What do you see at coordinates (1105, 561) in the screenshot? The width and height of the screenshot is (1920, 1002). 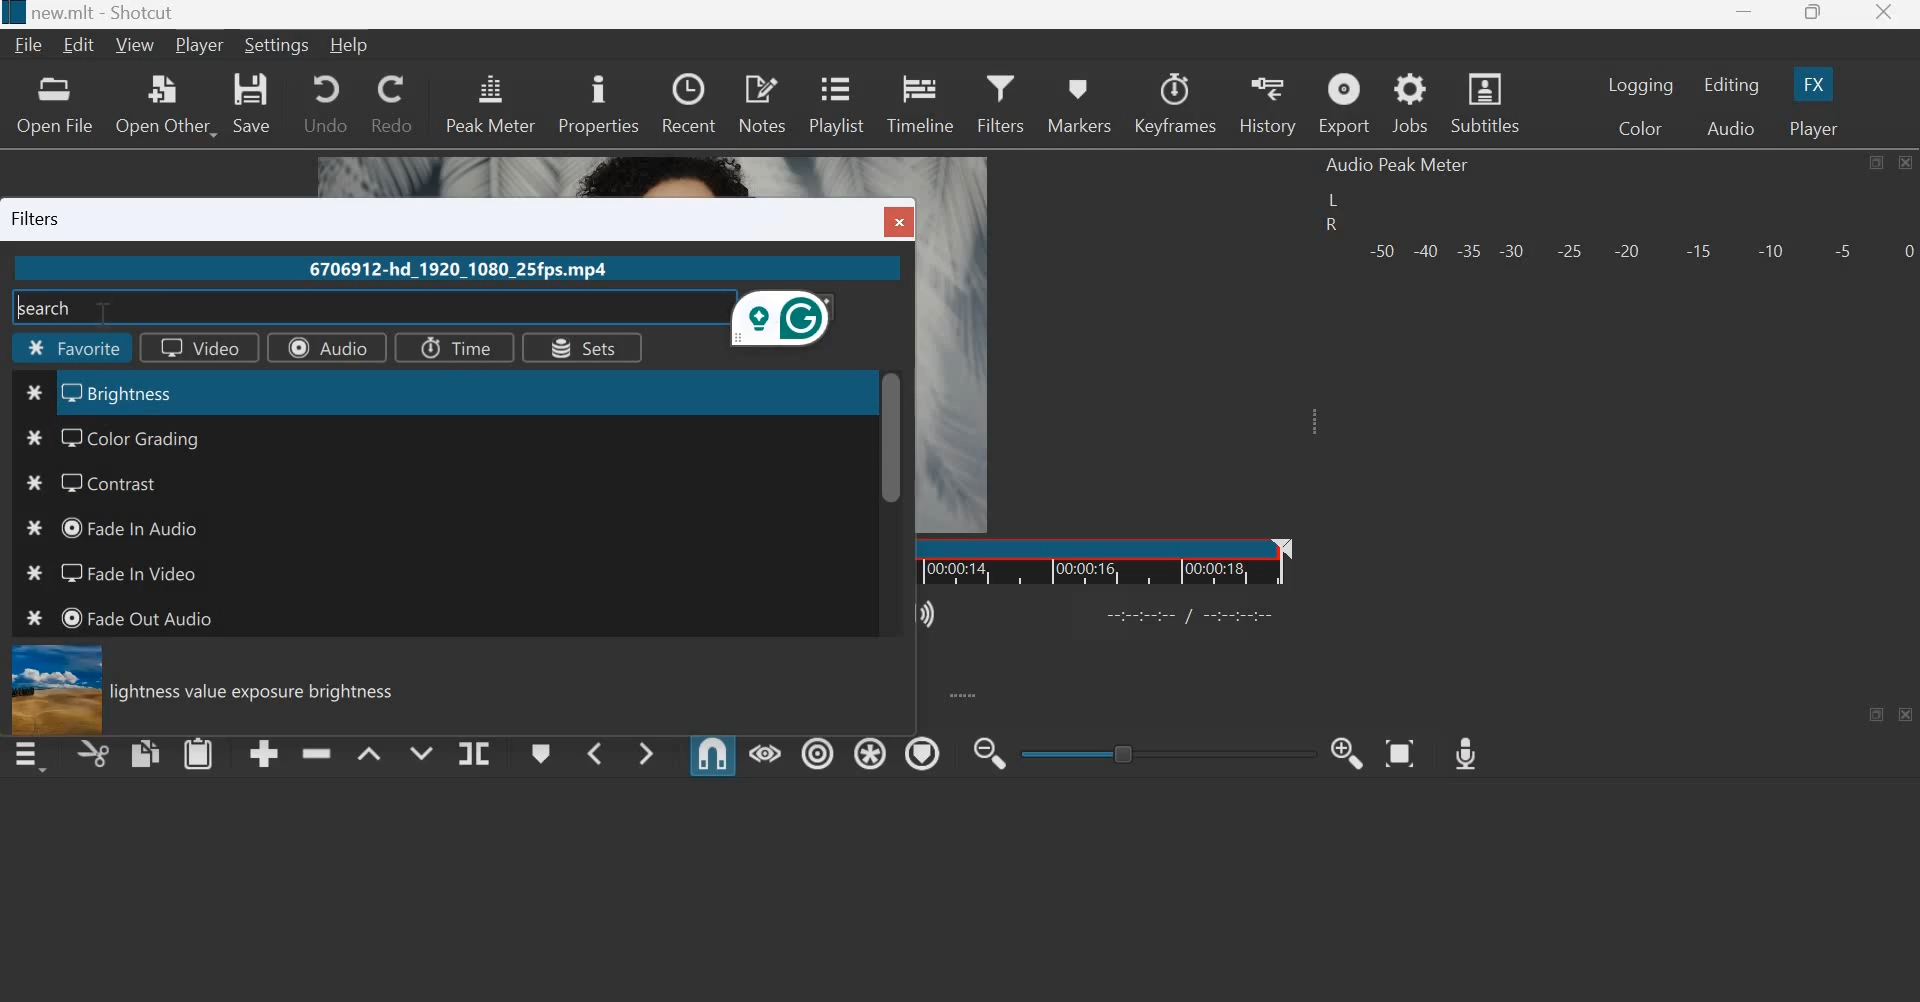 I see `Timeline ruler` at bounding box center [1105, 561].